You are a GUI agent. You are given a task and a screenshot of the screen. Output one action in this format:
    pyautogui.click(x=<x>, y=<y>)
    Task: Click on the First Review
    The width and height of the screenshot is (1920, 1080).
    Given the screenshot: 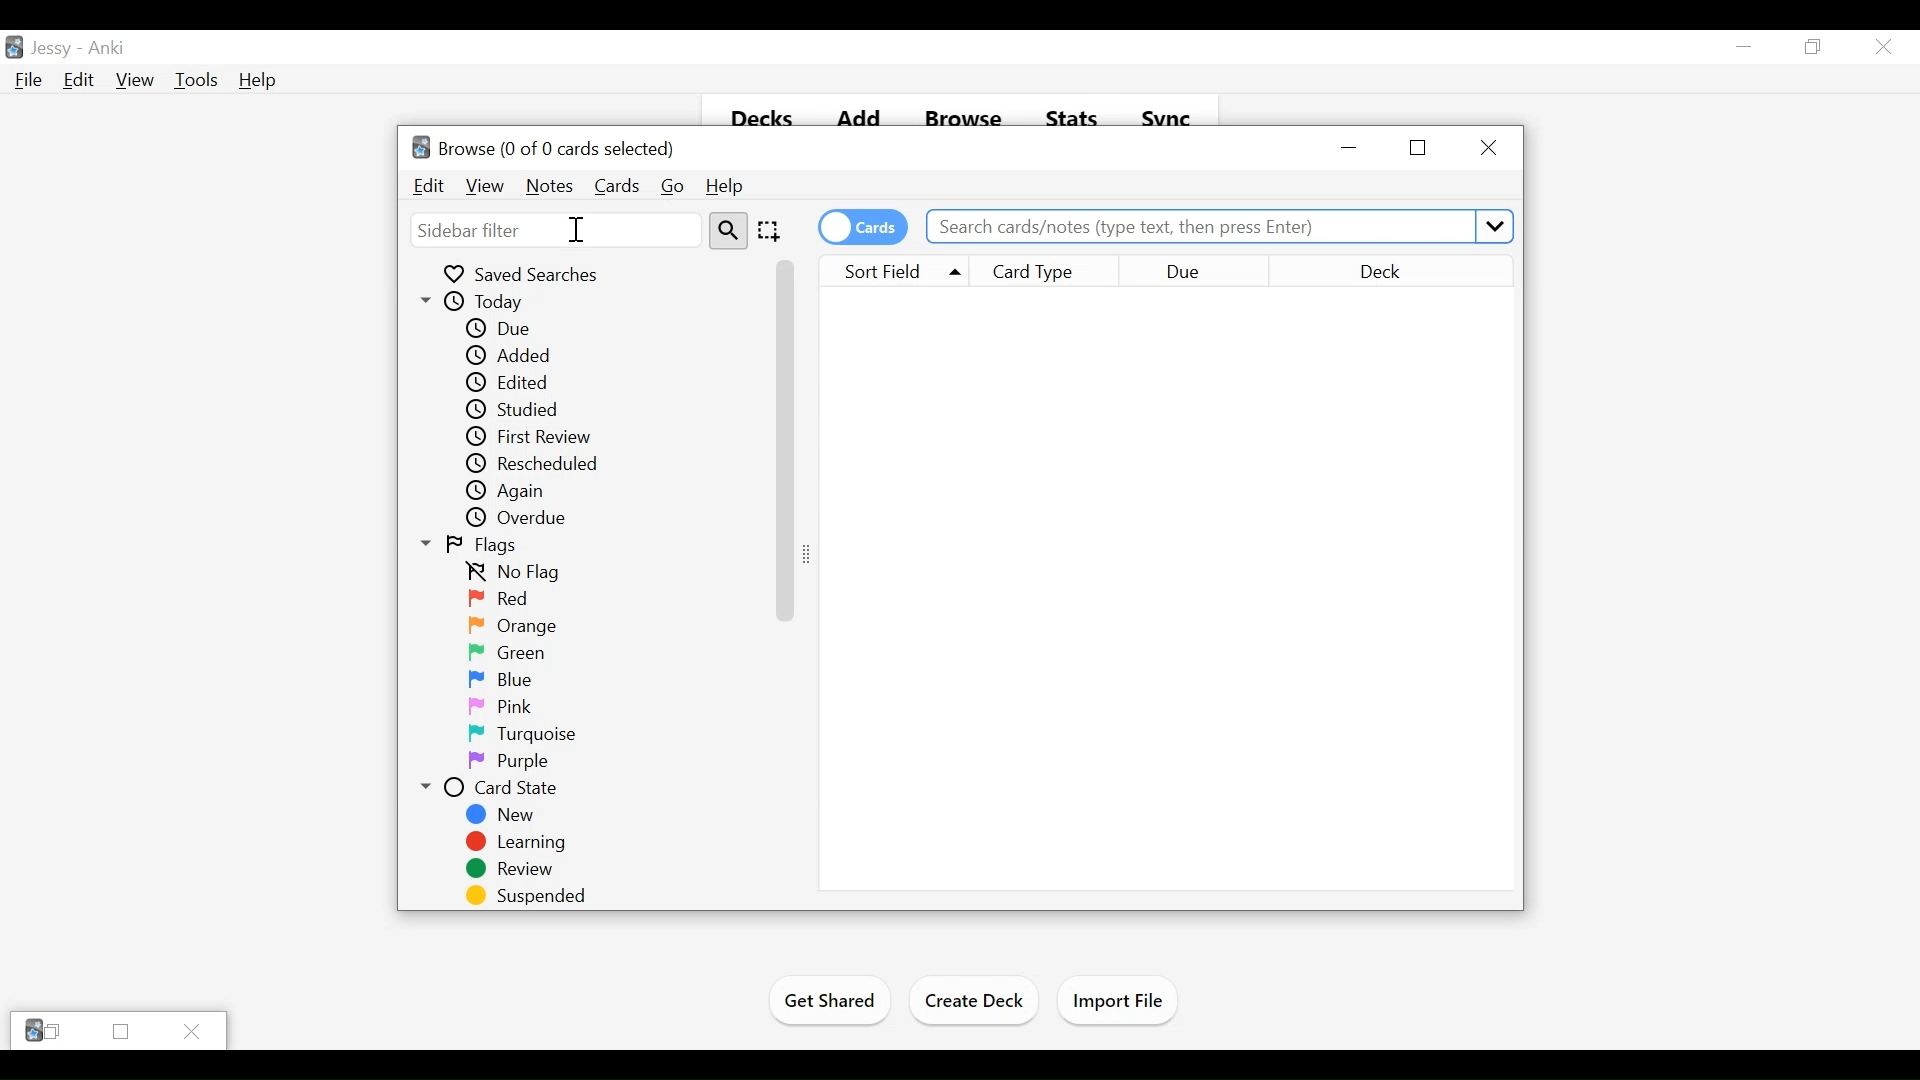 What is the action you would take?
    pyautogui.click(x=532, y=437)
    